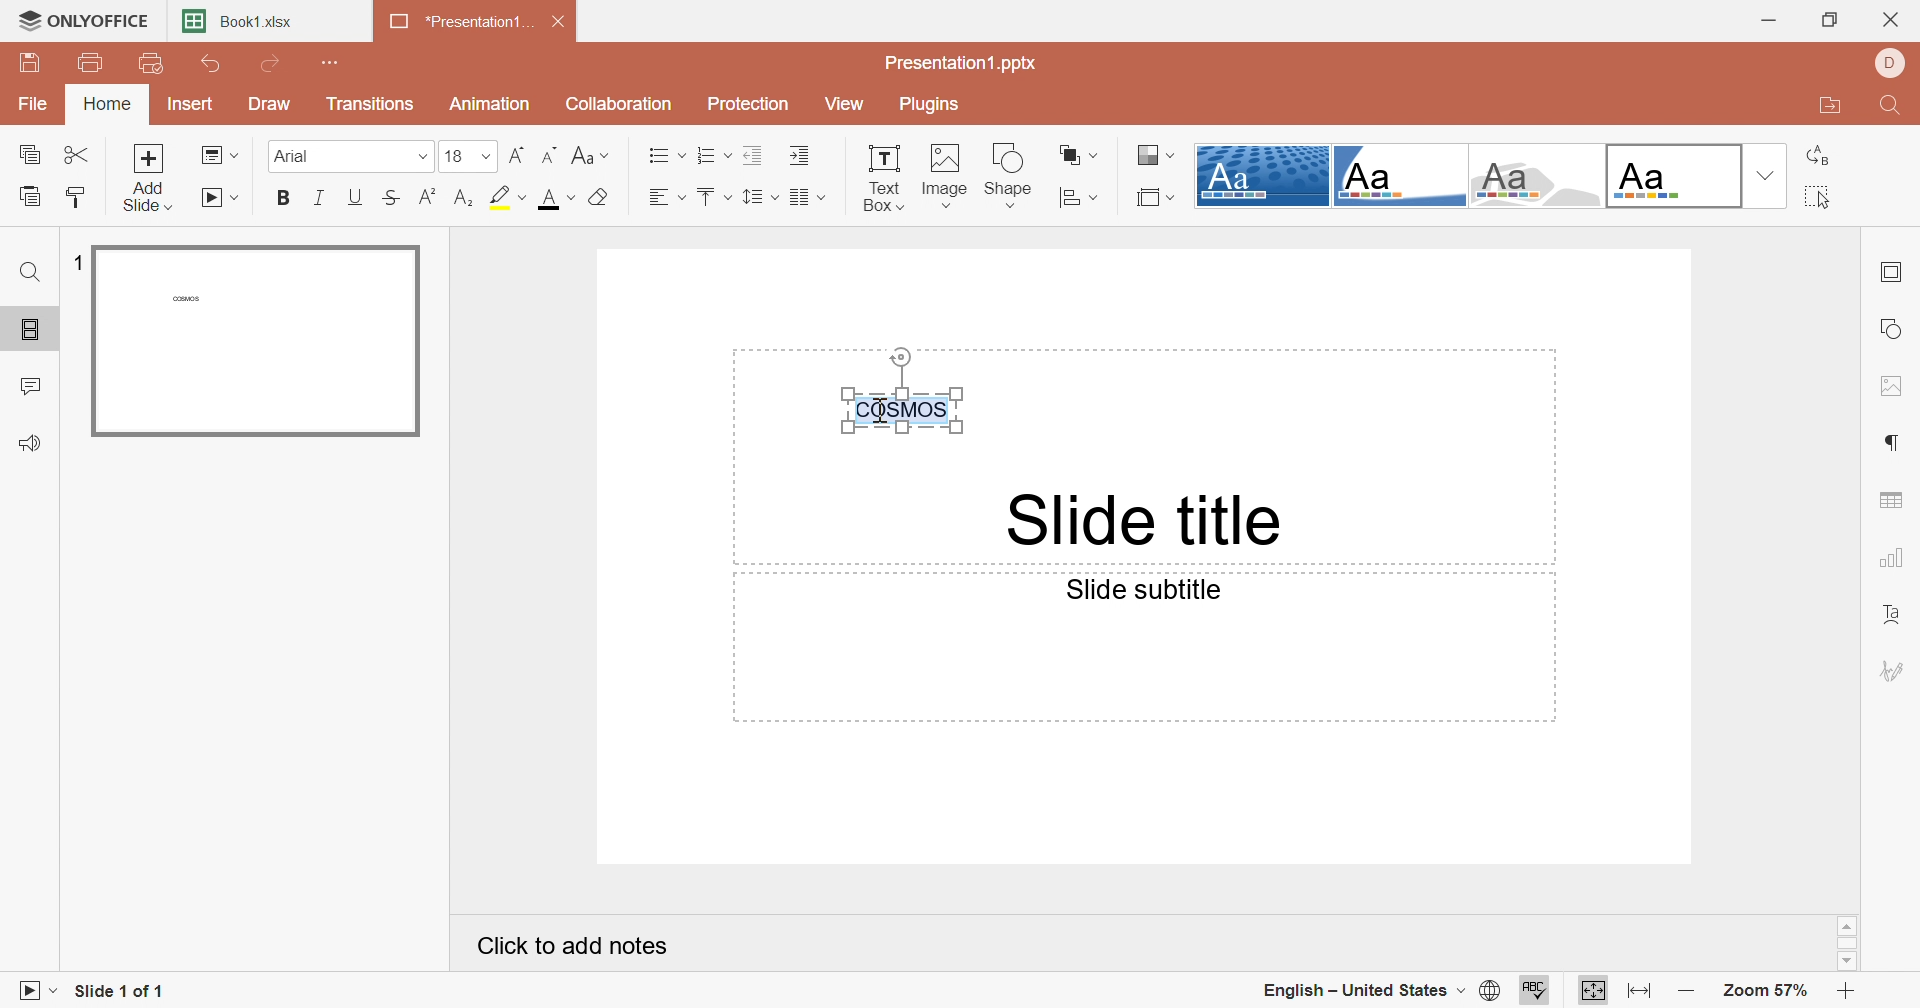 Image resolution: width=1920 pixels, height=1008 pixels. I want to click on Underline, so click(354, 198).